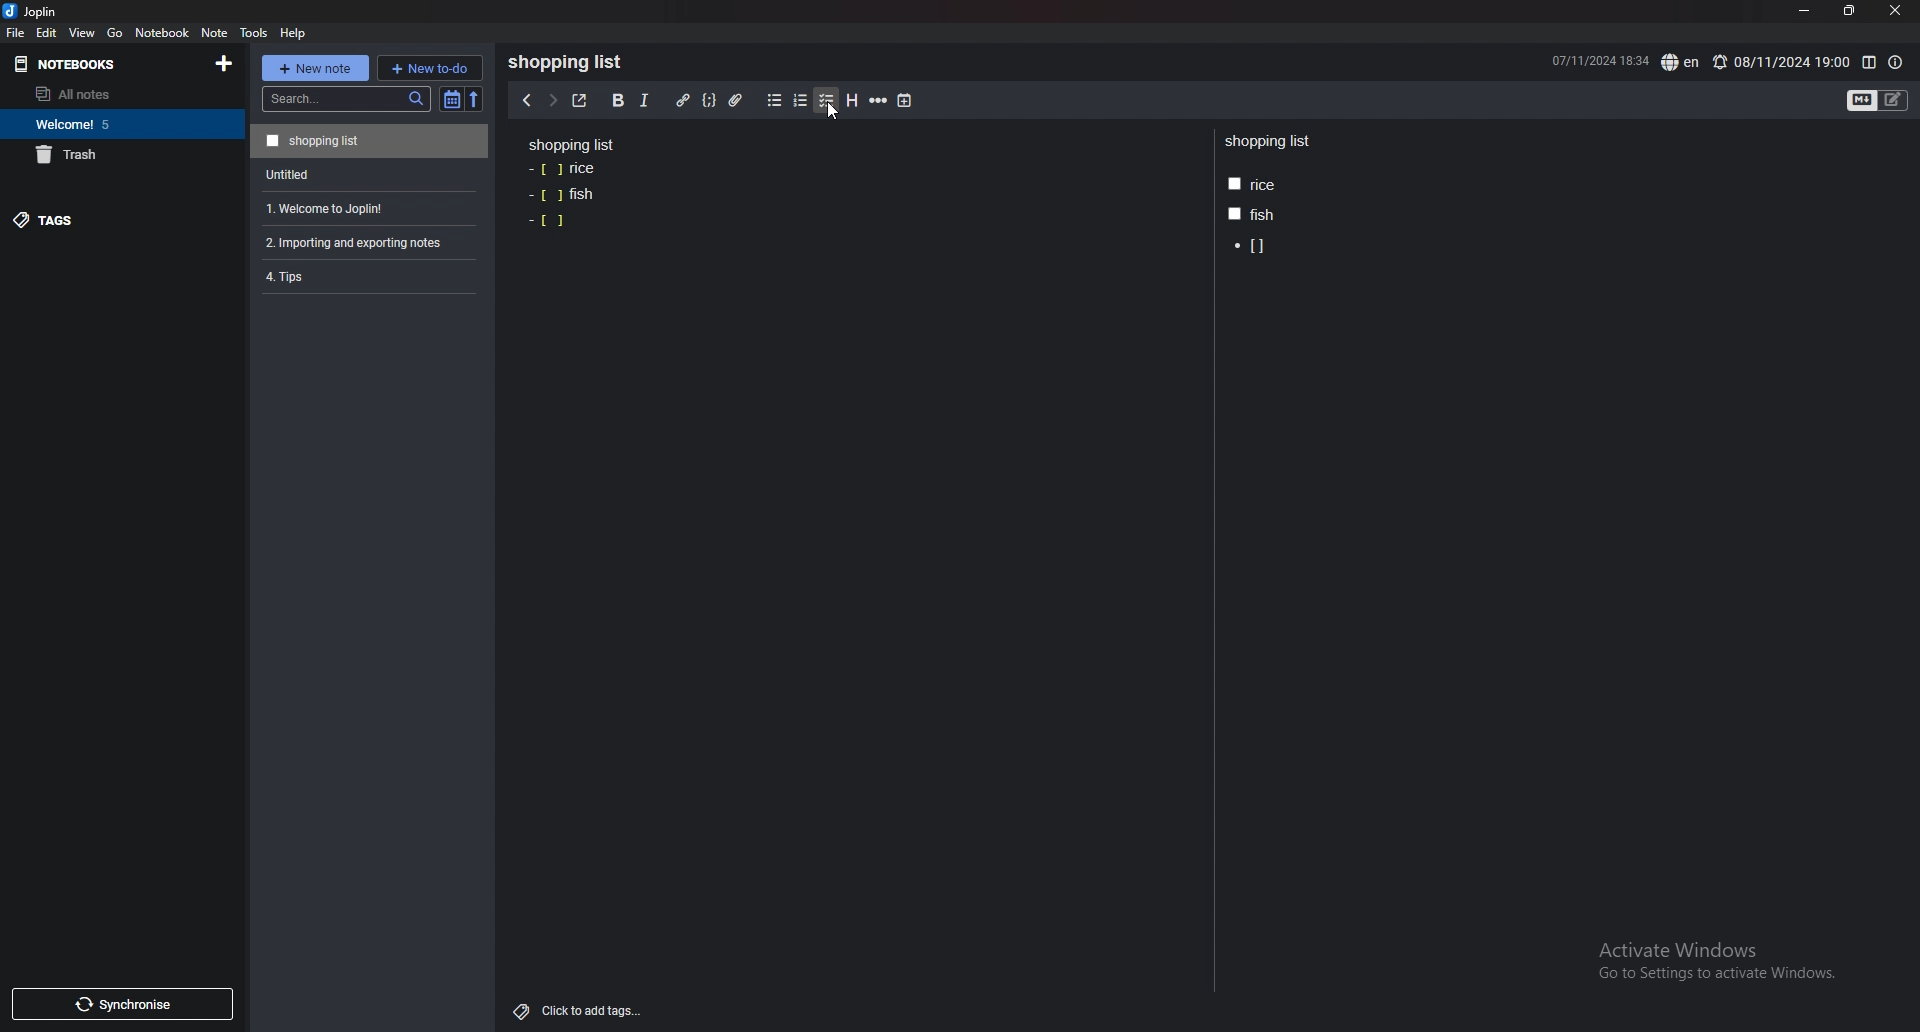  Describe the element at coordinates (478, 99) in the screenshot. I see `reverse sort order` at that location.